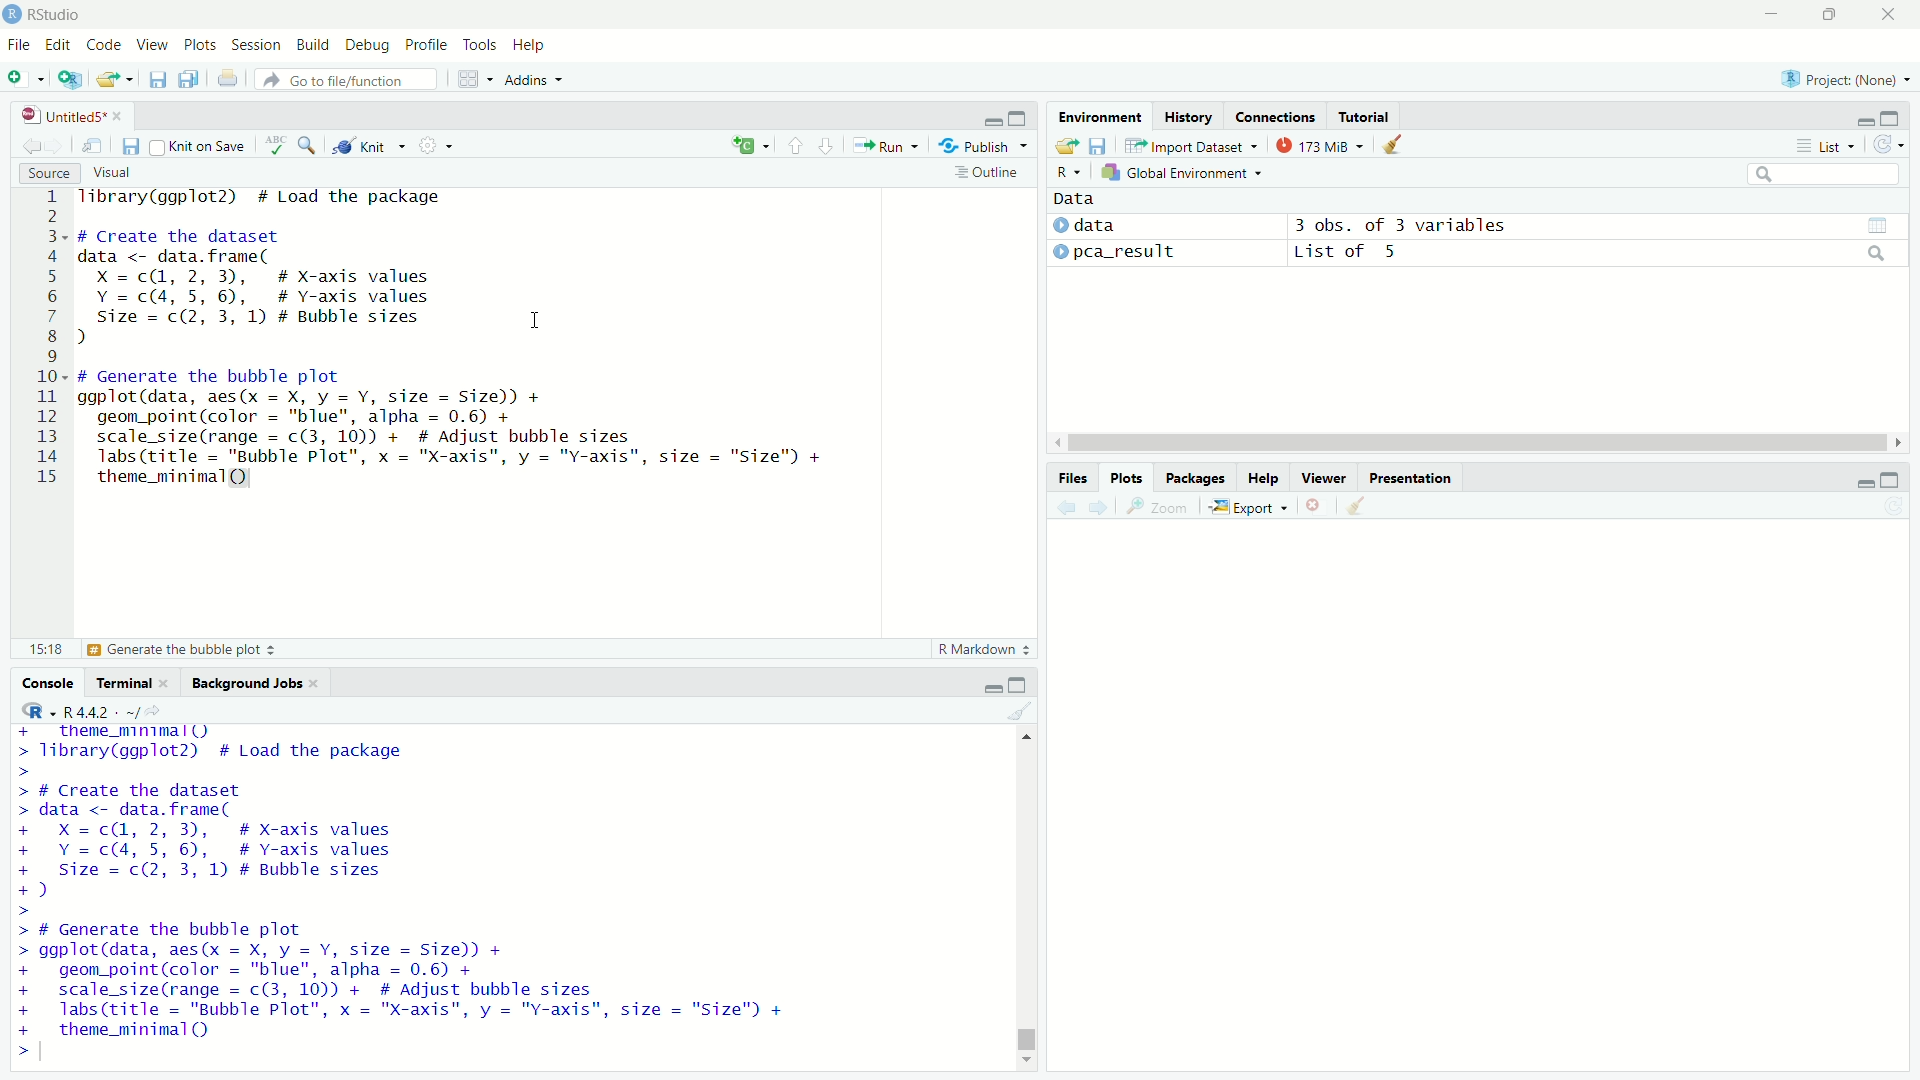 This screenshot has width=1920, height=1080. Describe the element at coordinates (1324, 478) in the screenshot. I see `viewer` at that location.